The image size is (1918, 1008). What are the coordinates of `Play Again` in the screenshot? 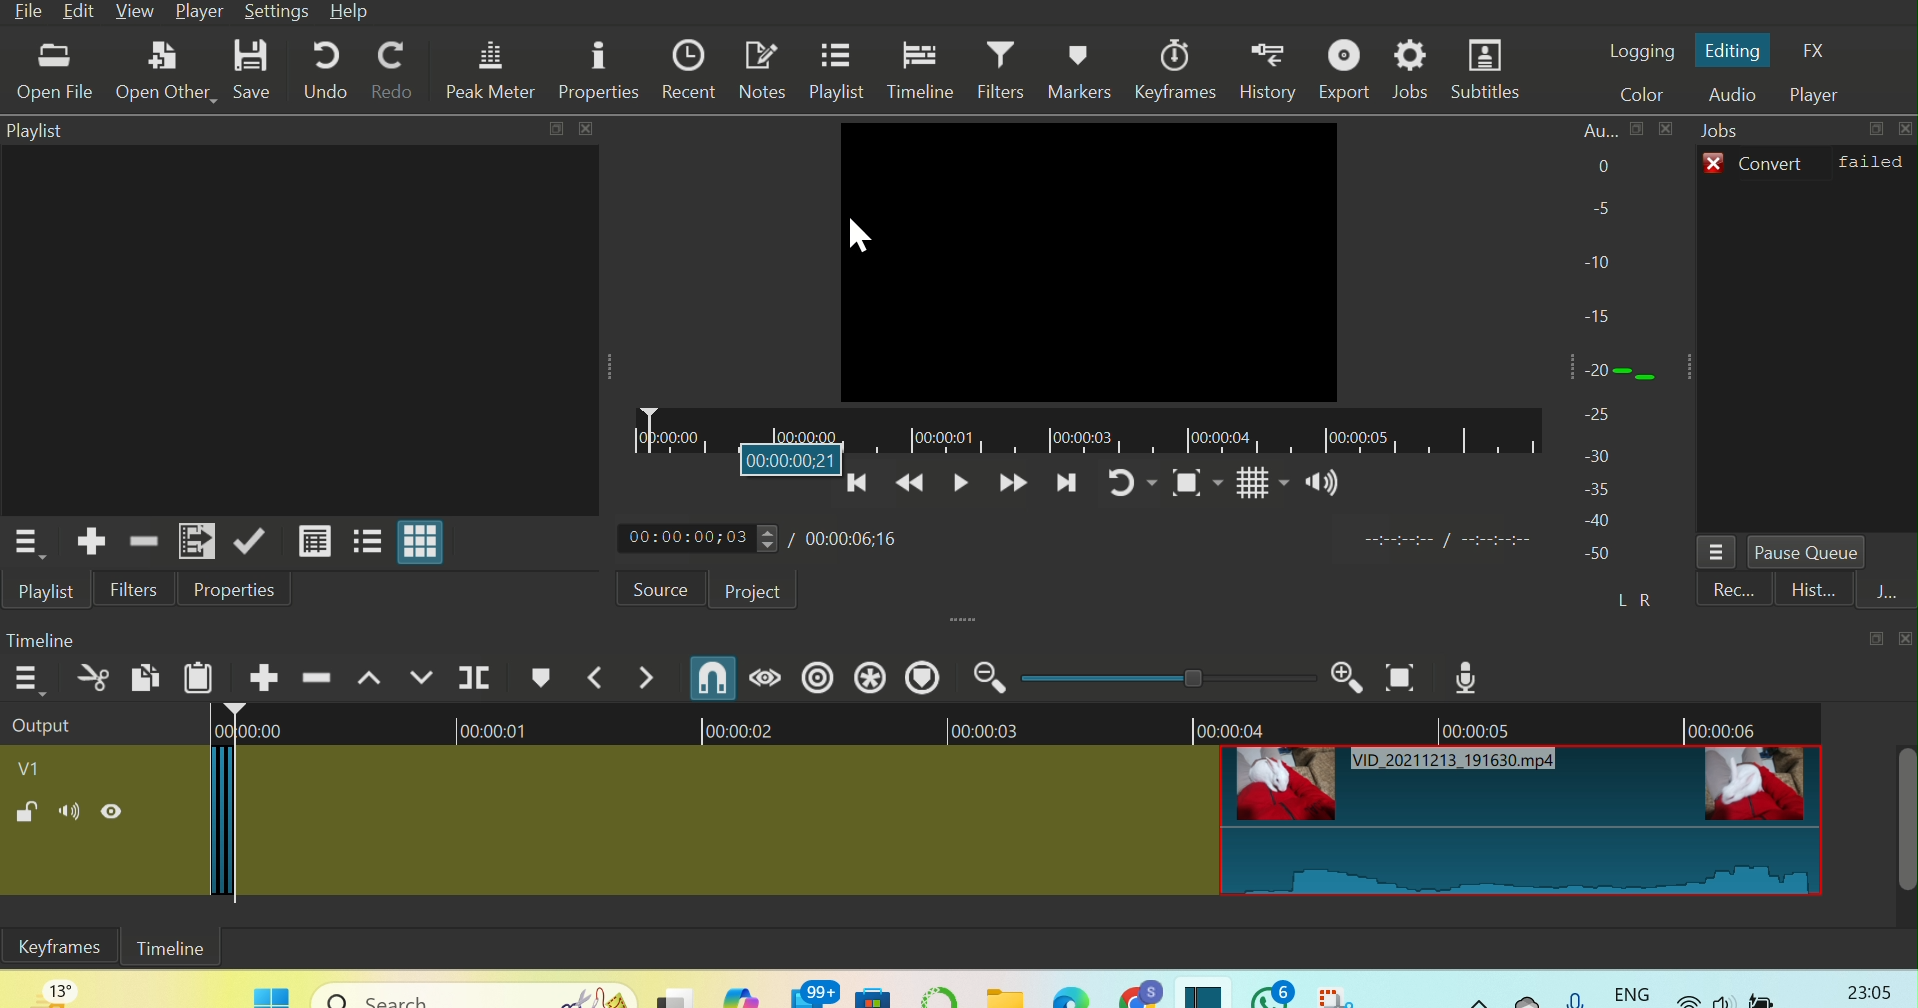 It's located at (1128, 488).